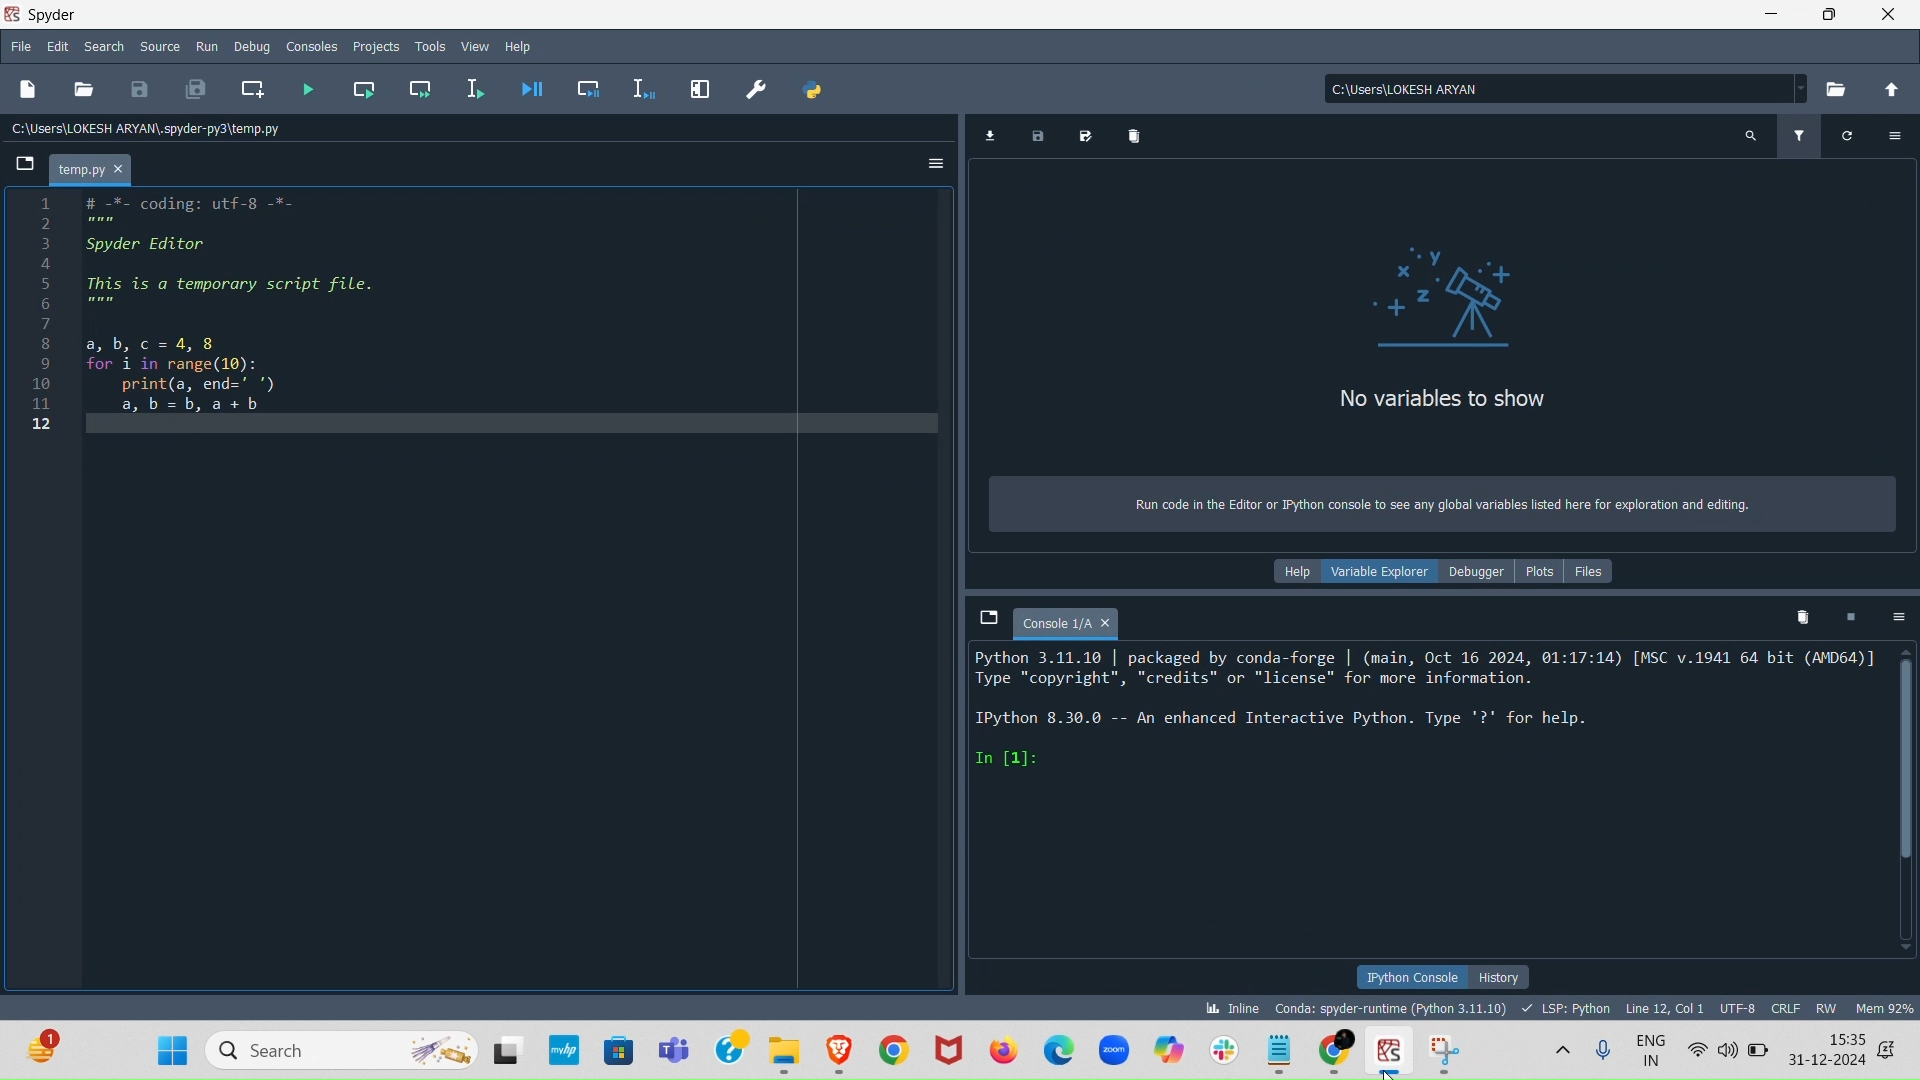 The image size is (1920, 1080). What do you see at coordinates (481, 595) in the screenshot?
I see `Code editor` at bounding box center [481, 595].